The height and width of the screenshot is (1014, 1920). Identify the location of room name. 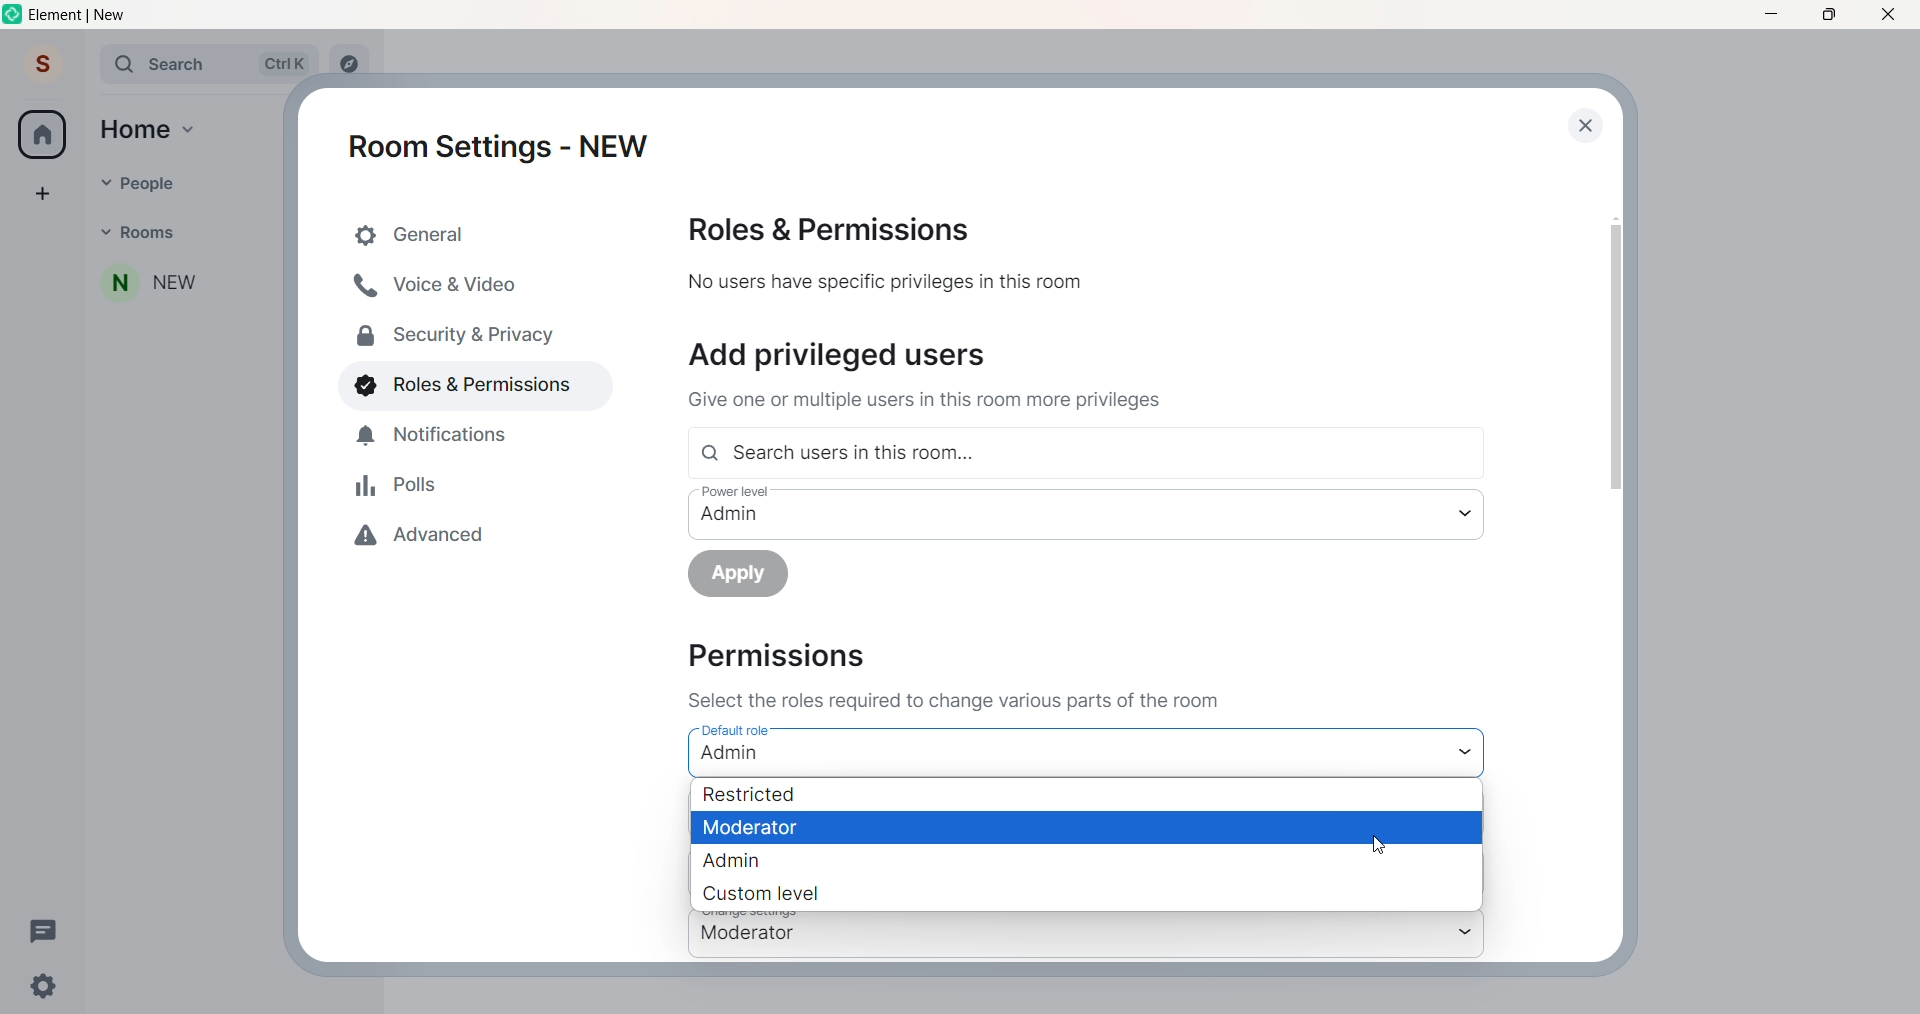
(145, 287).